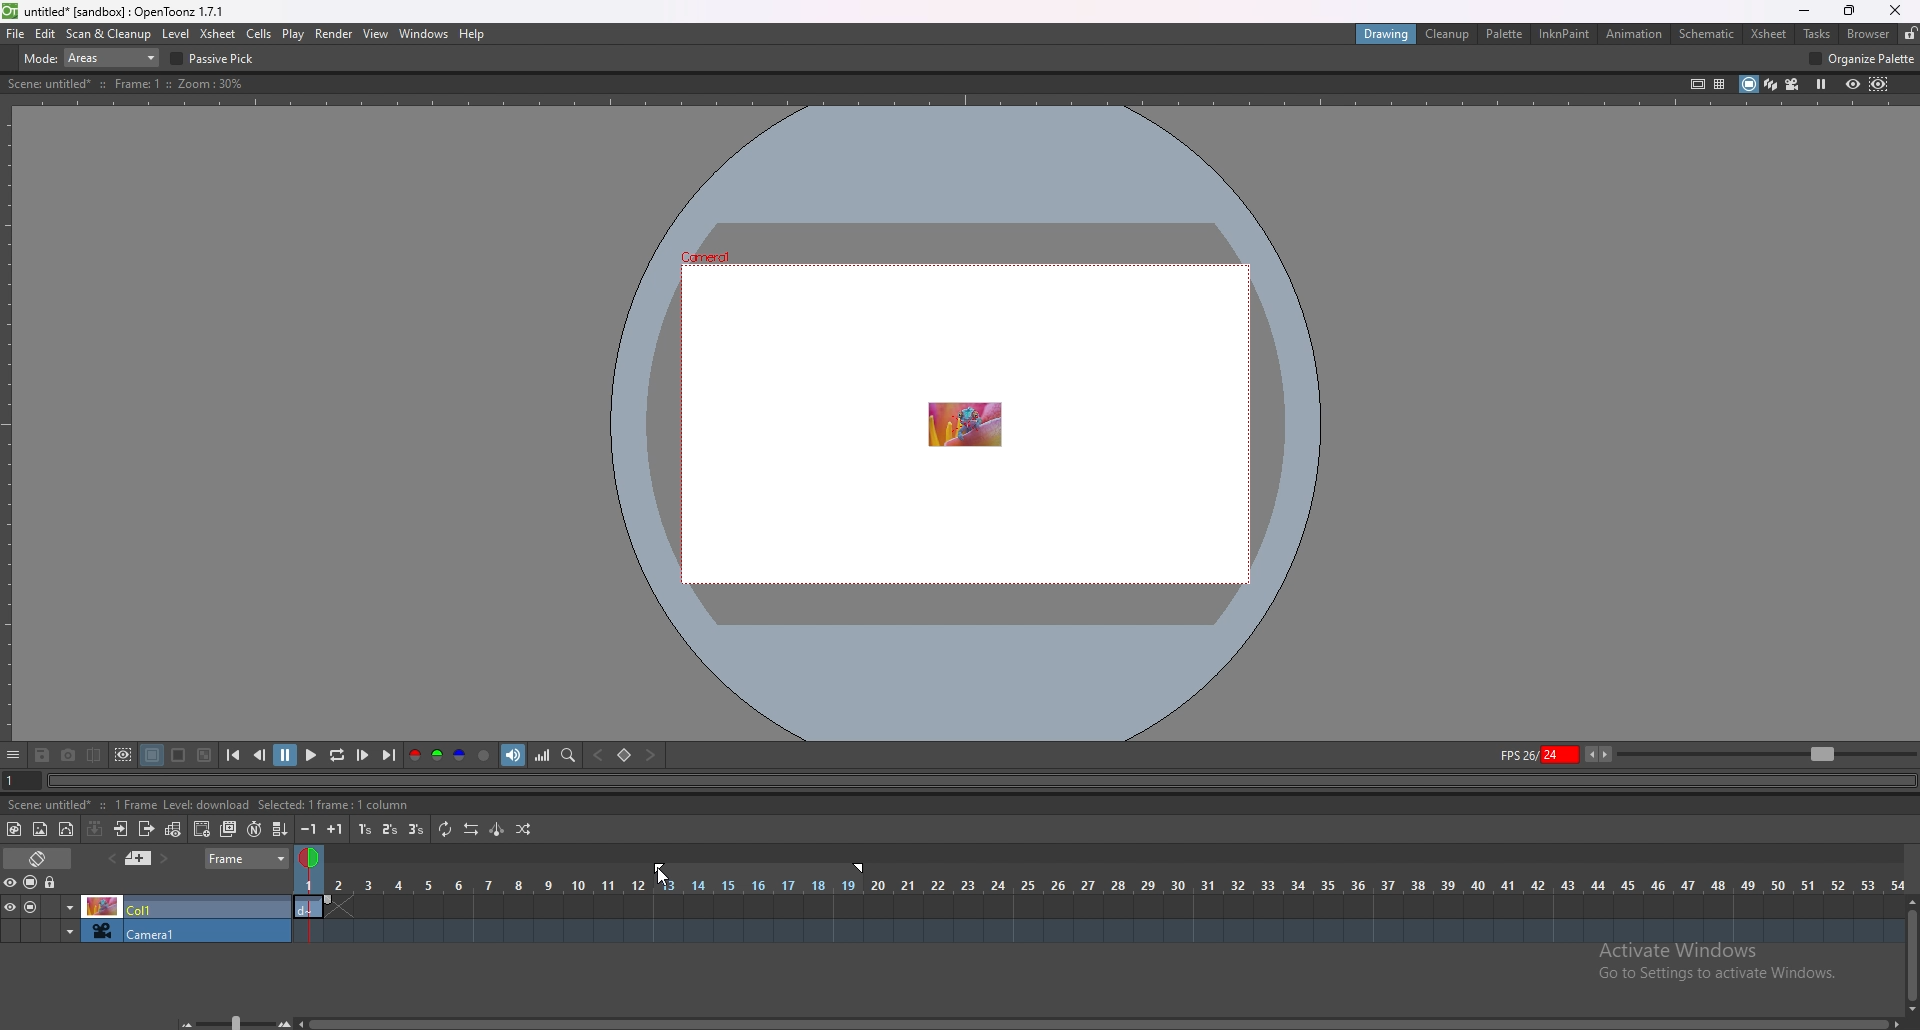 The image size is (1920, 1030). What do you see at coordinates (138, 858) in the screenshot?
I see `previous memo` at bounding box center [138, 858].